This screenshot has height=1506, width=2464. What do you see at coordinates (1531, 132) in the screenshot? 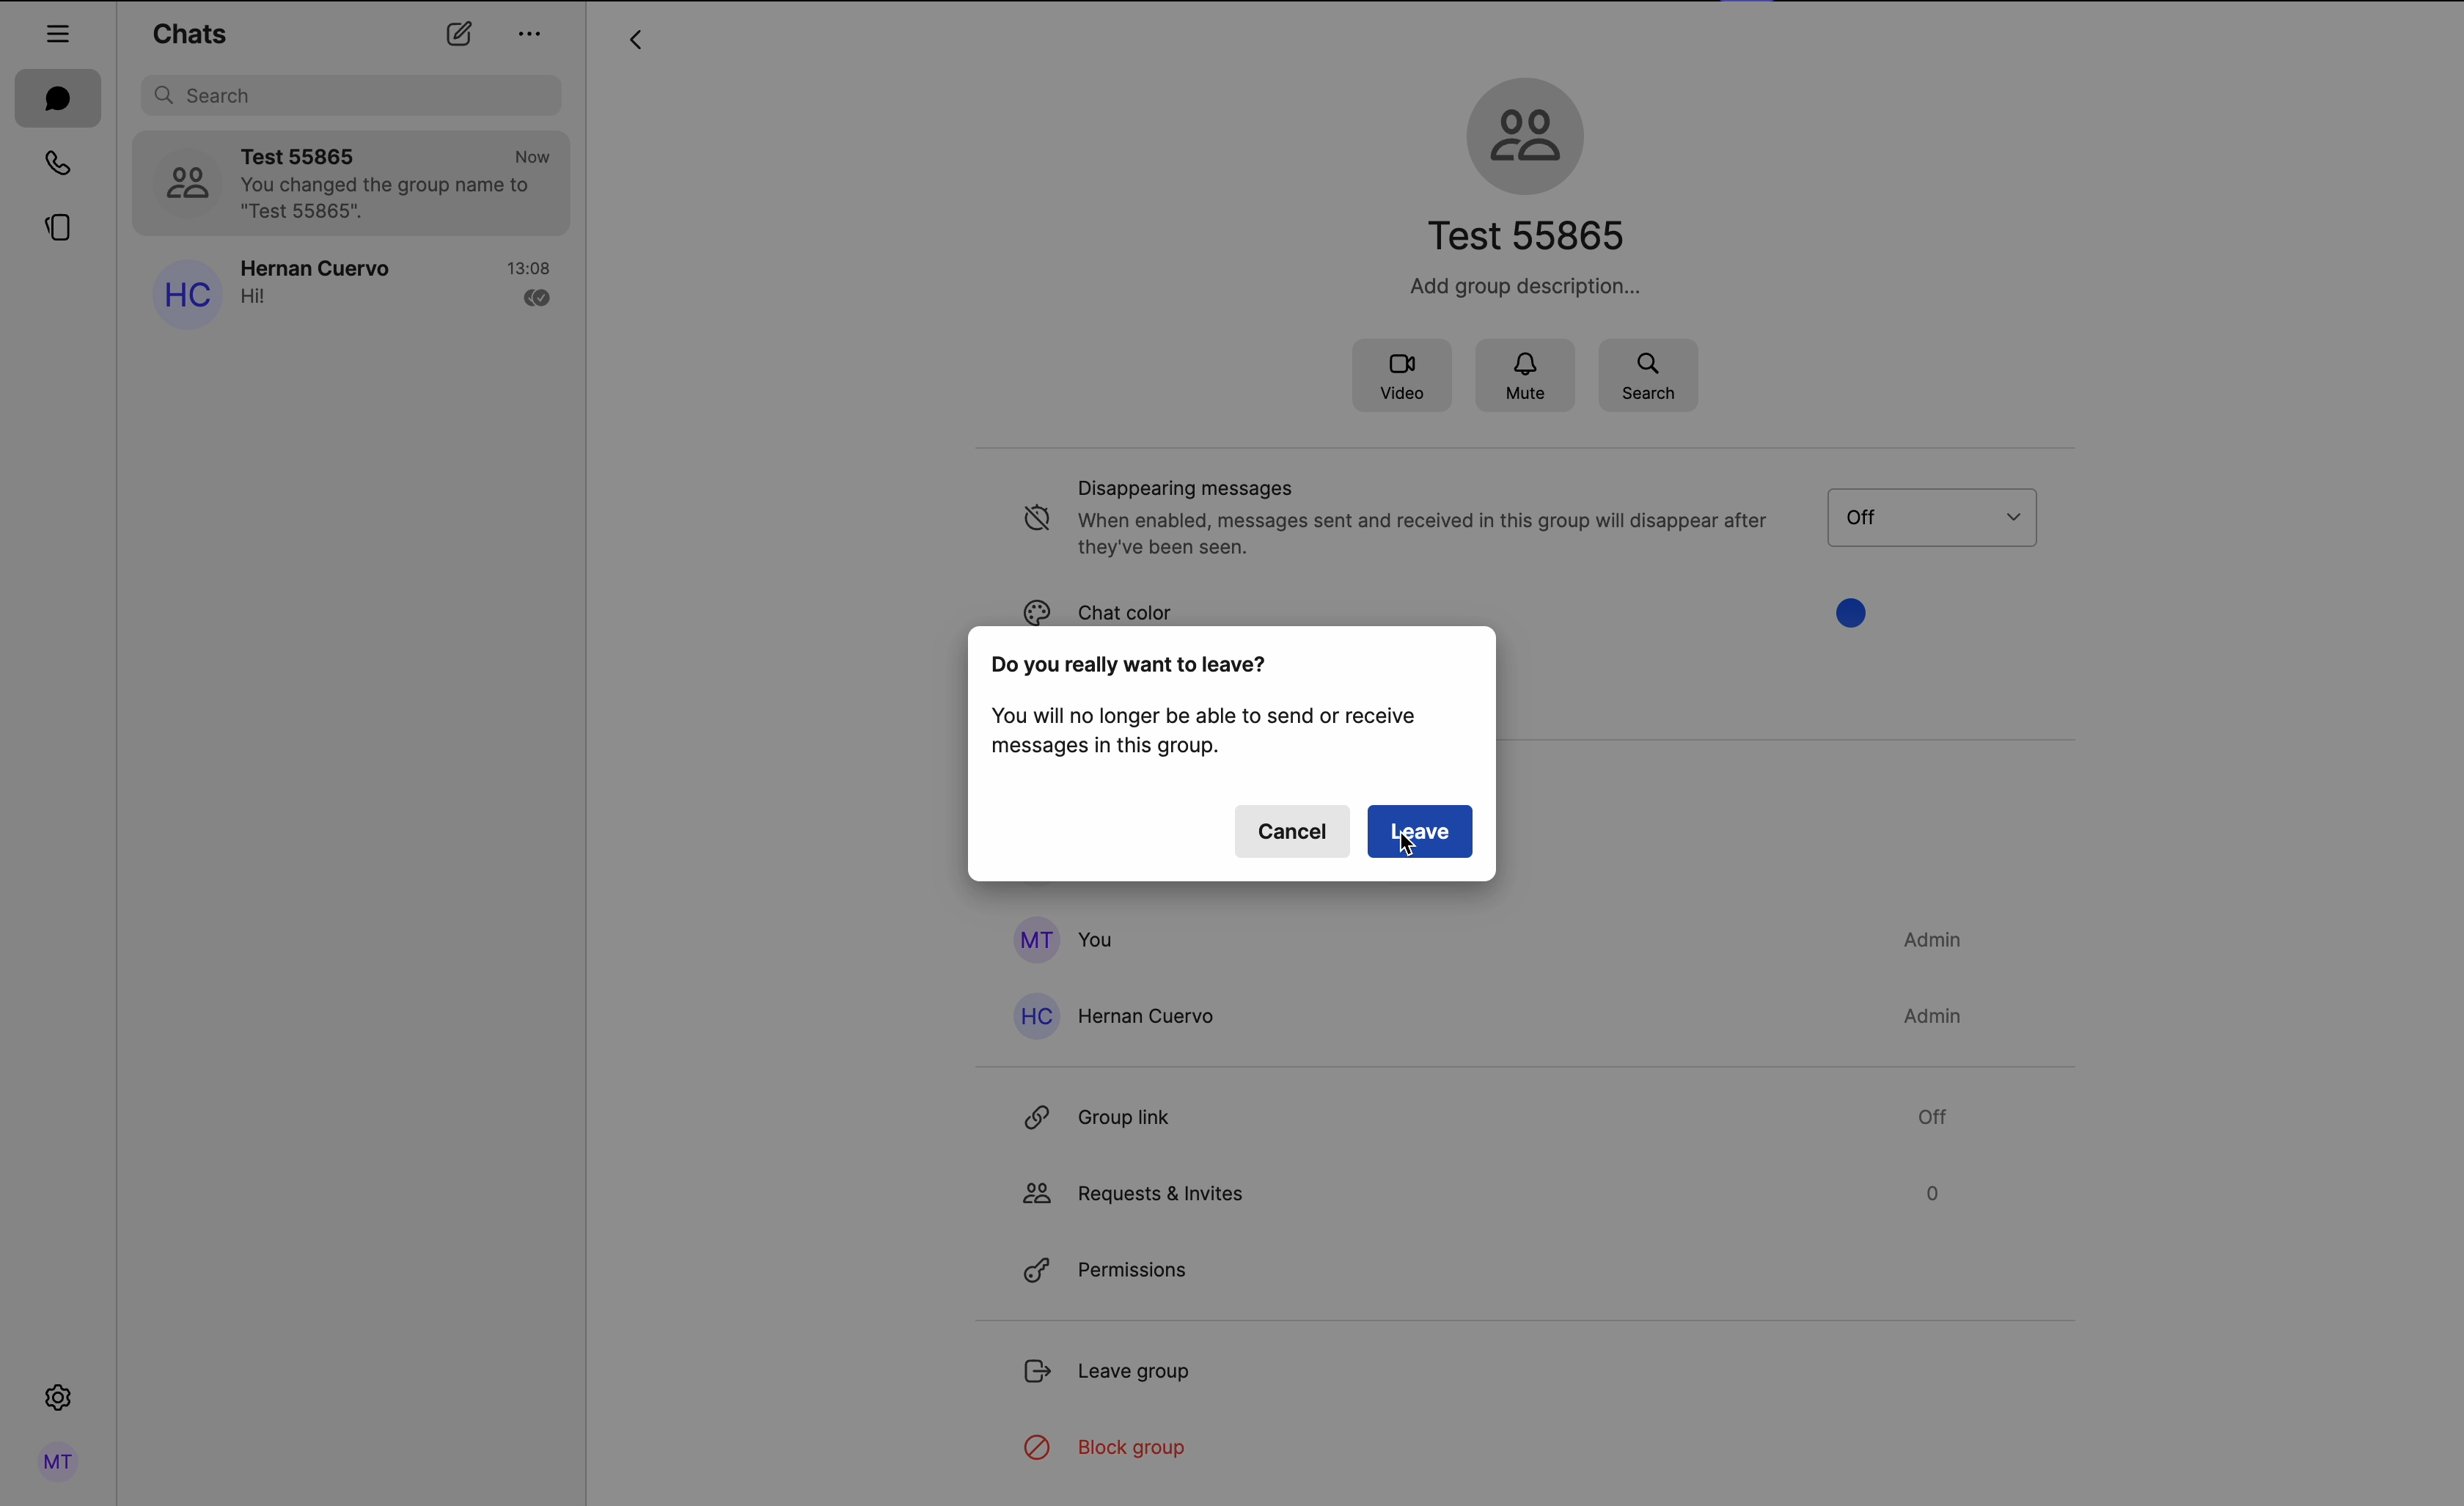
I see `image group` at bounding box center [1531, 132].